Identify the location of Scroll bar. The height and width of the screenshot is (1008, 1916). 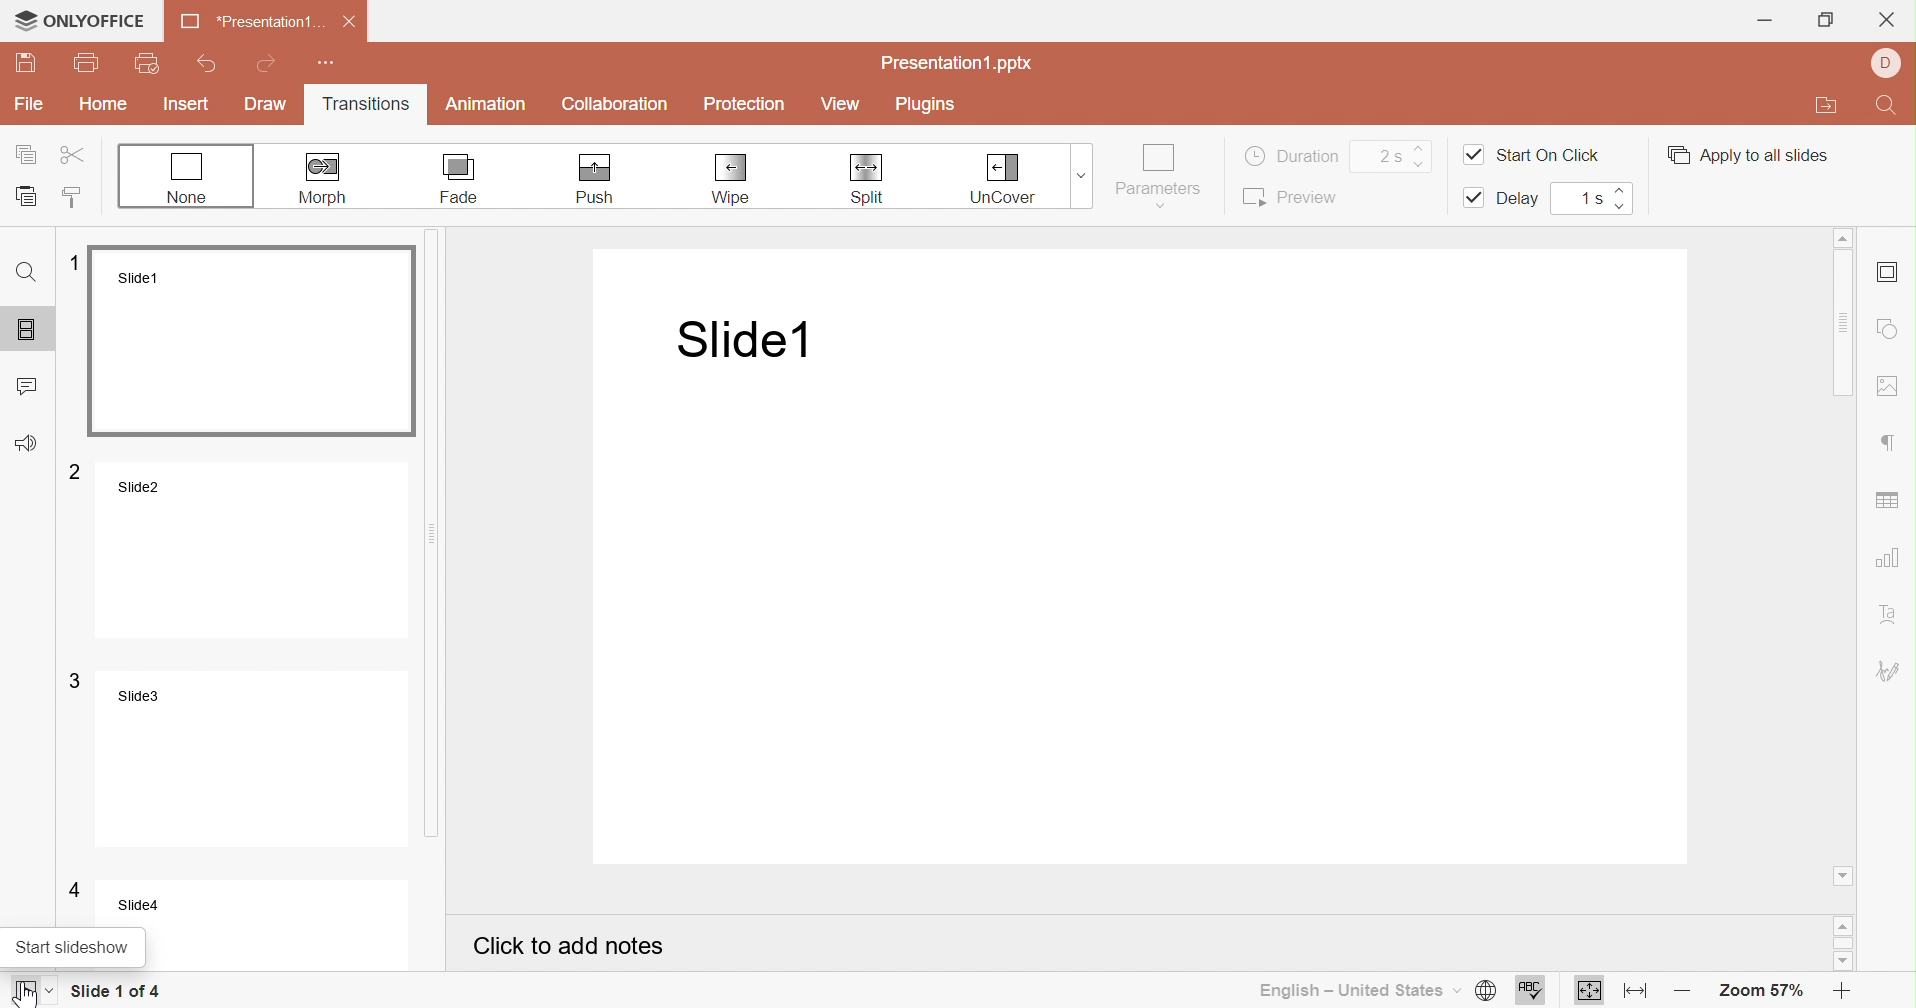
(1843, 946).